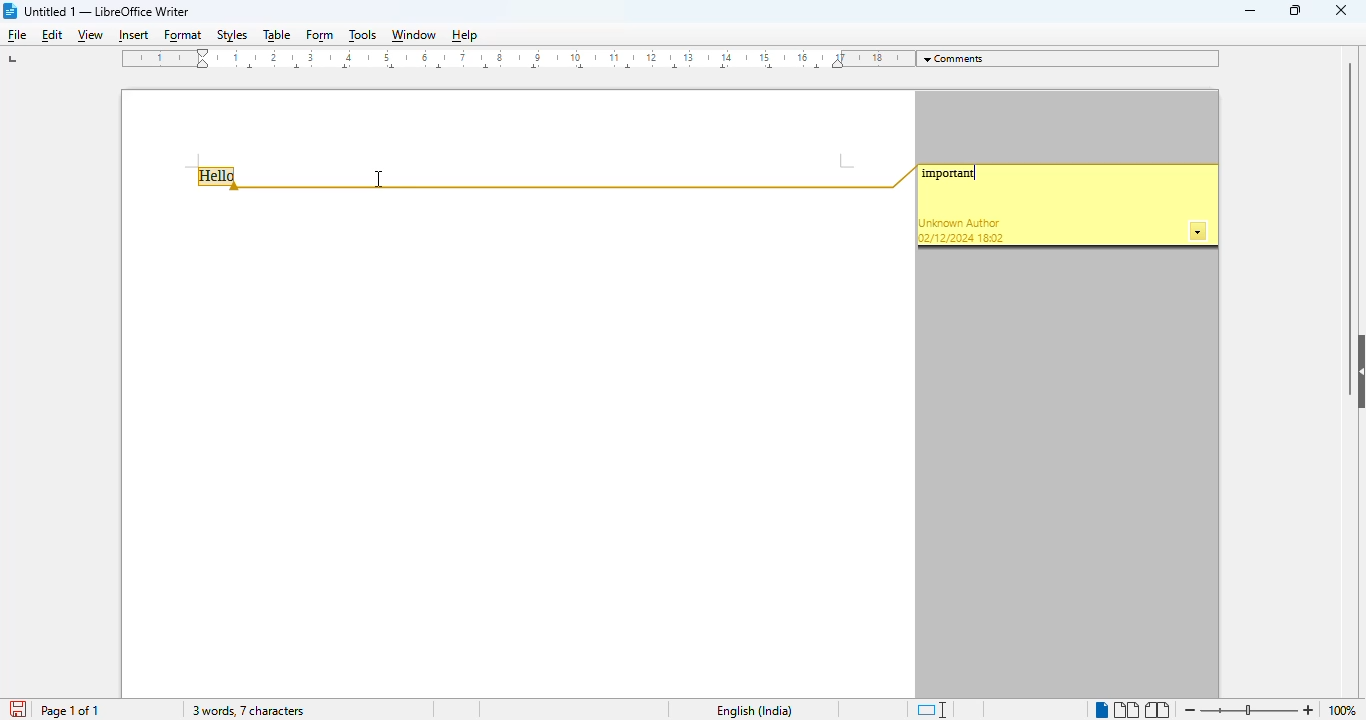 The width and height of the screenshot is (1366, 720). Describe the element at coordinates (960, 223) in the screenshot. I see `unknown anchor` at that location.